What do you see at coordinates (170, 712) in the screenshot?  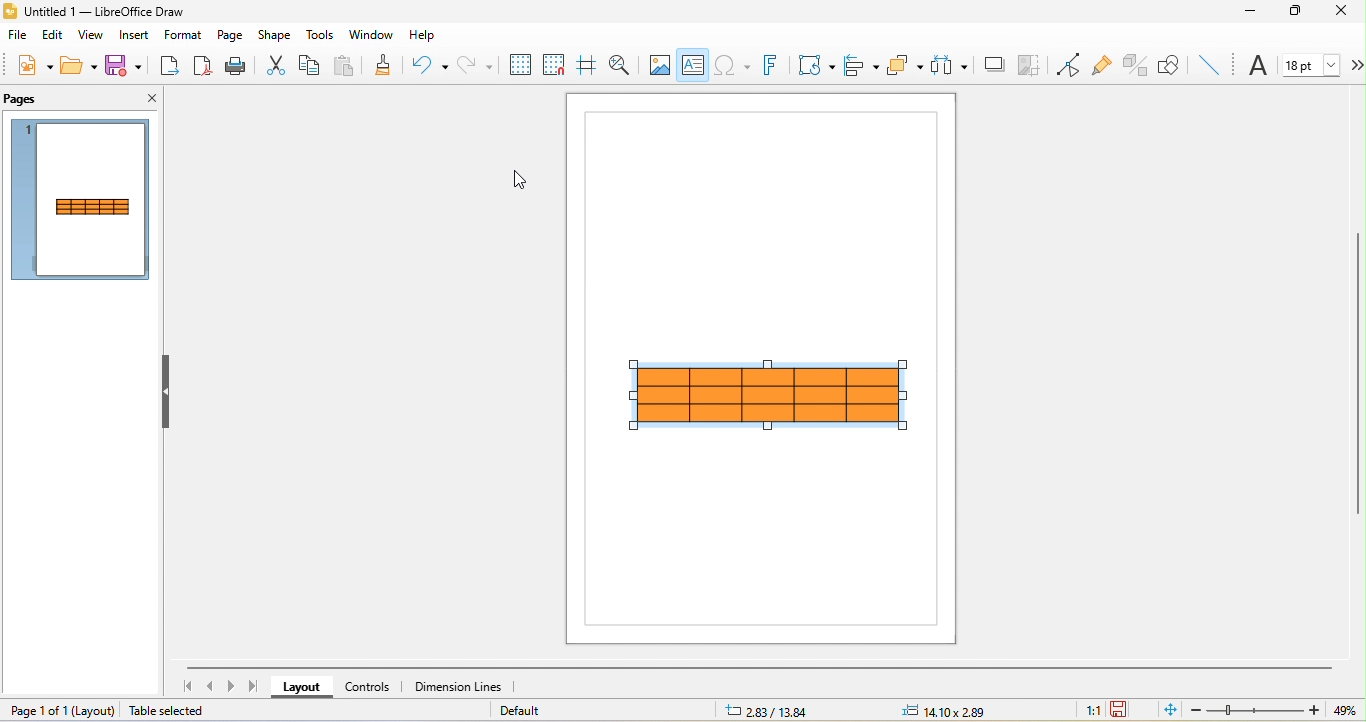 I see `table selected` at bounding box center [170, 712].